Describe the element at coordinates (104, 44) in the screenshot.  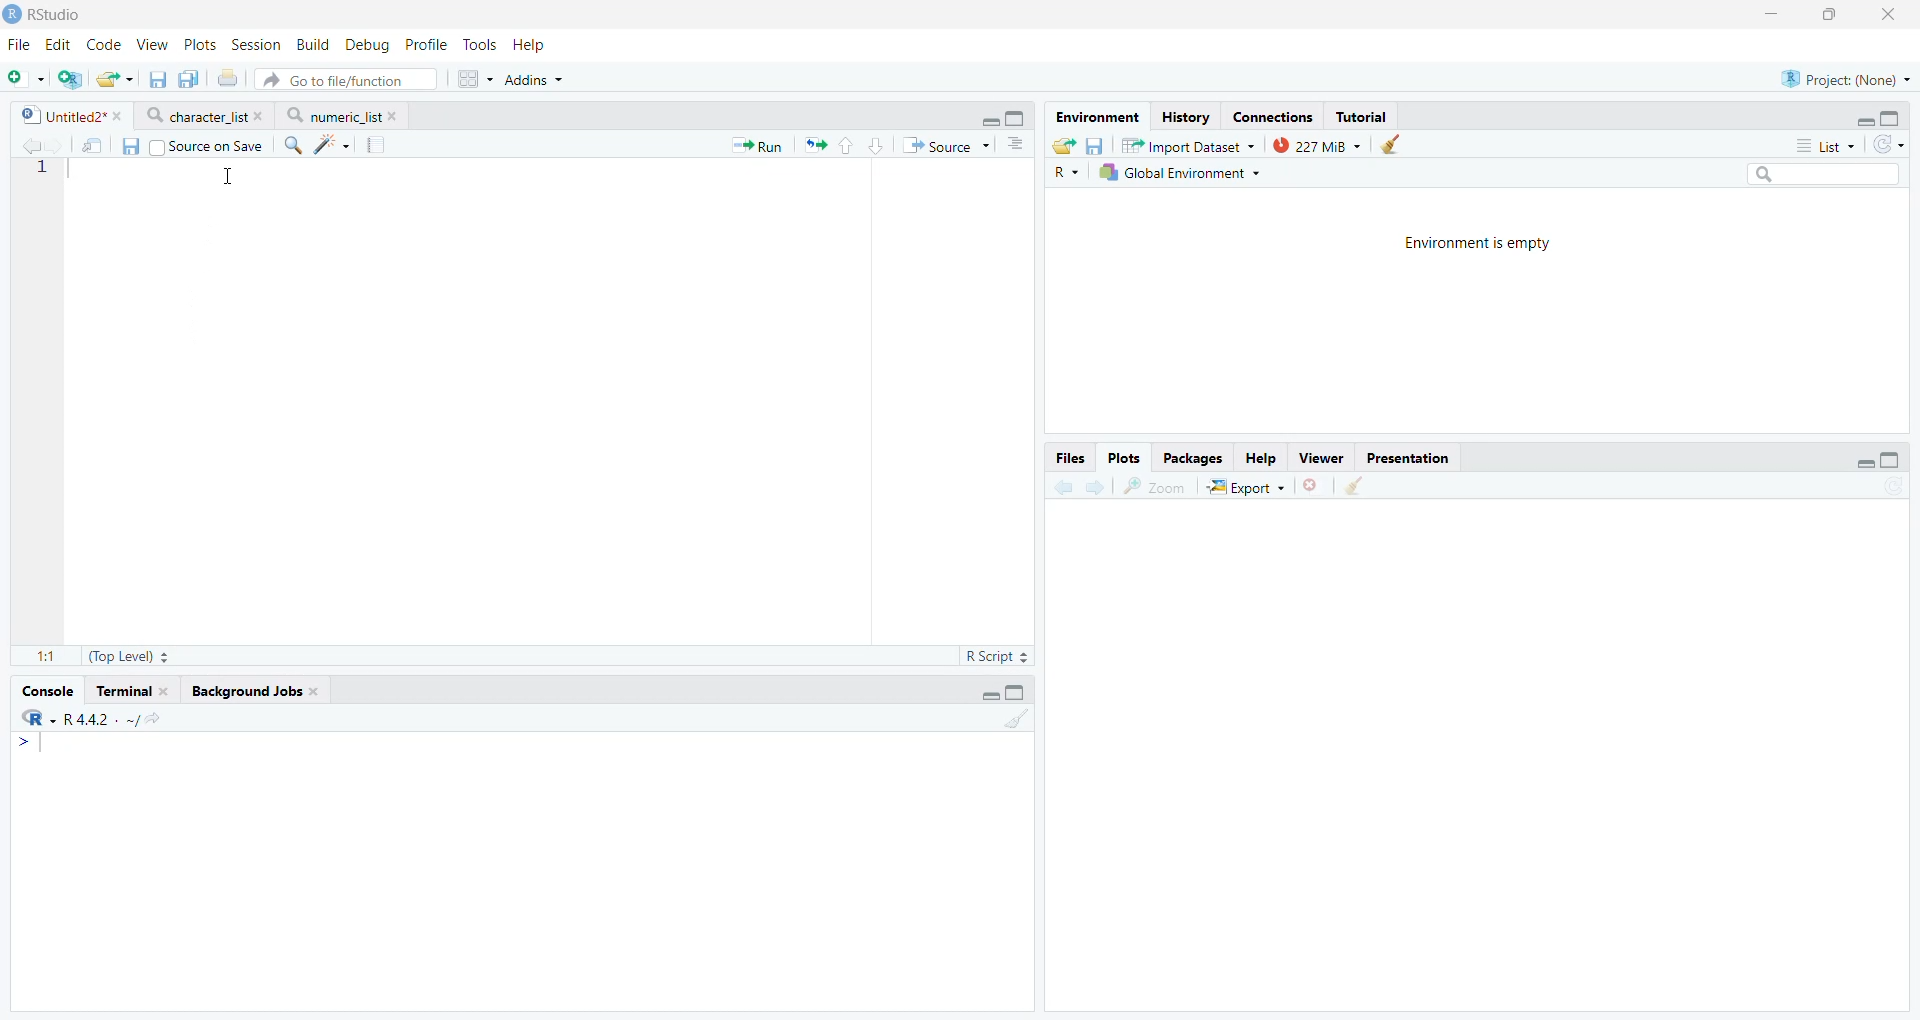
I see `Code` at that location.